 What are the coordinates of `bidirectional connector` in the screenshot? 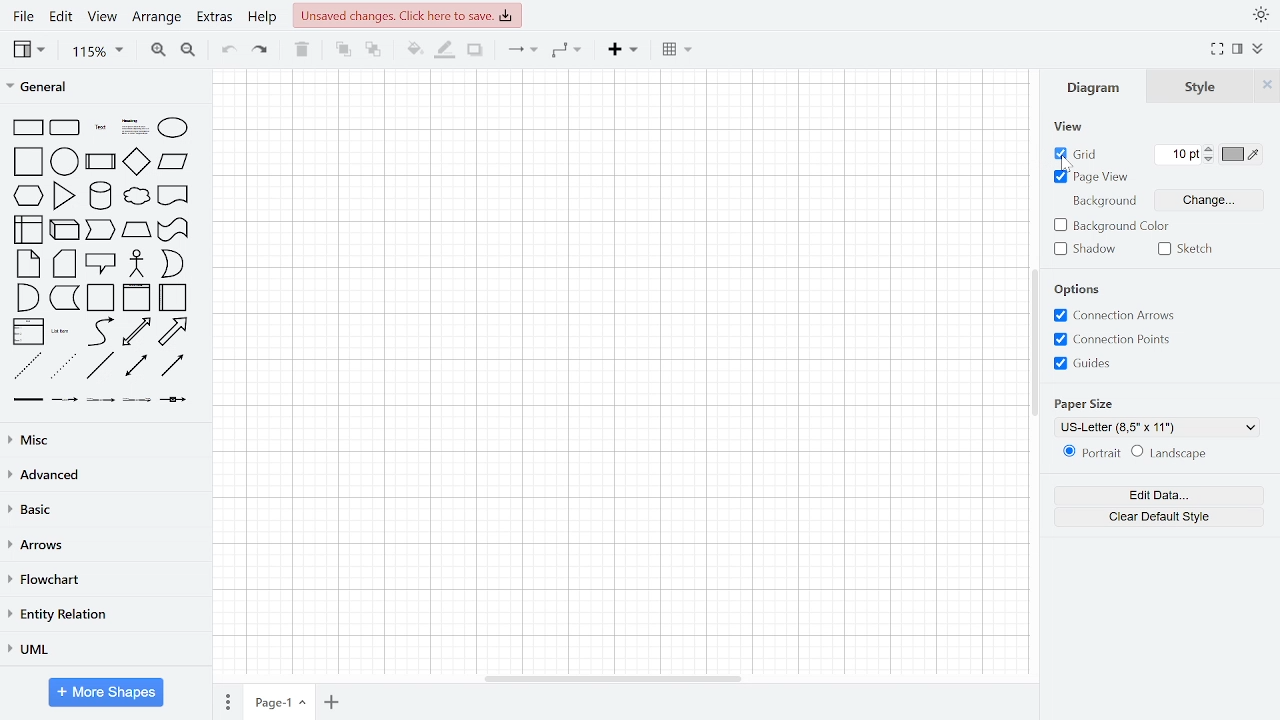 It's located at (138, 366).